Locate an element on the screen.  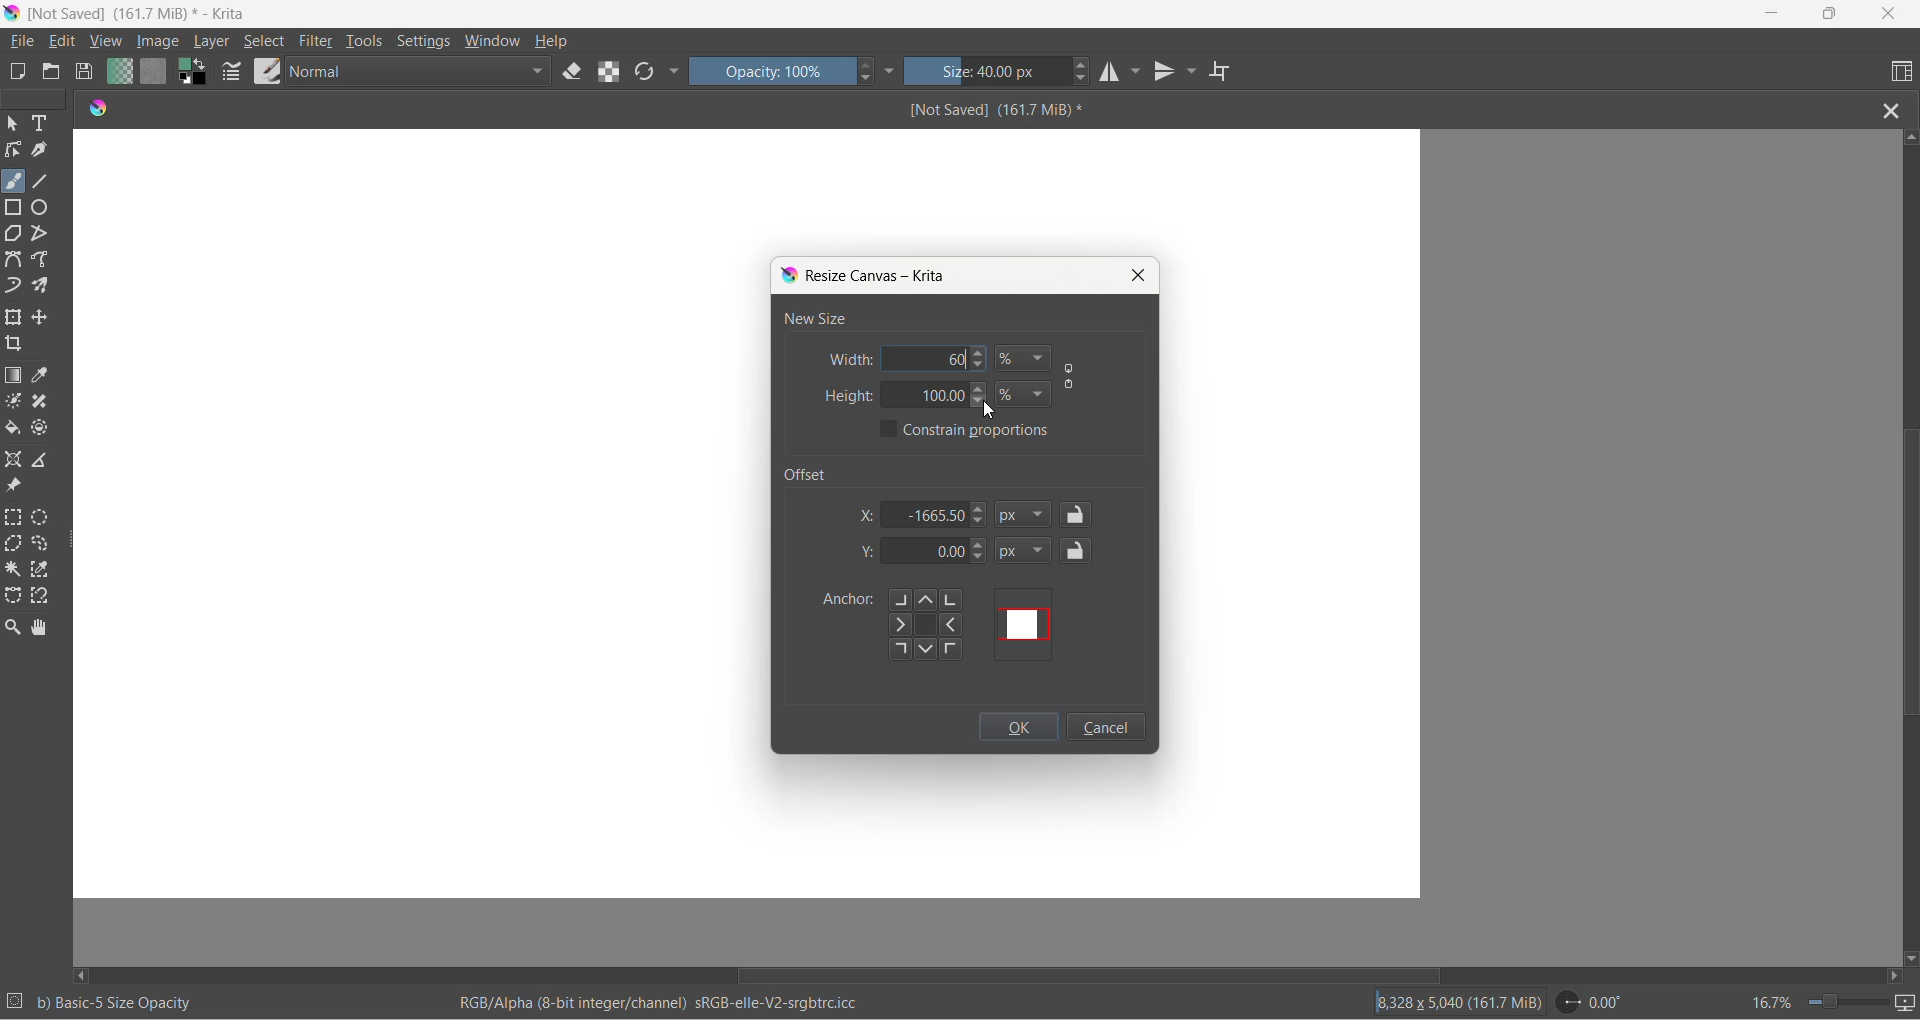
opacity information is located at coordinates (117, 1003).